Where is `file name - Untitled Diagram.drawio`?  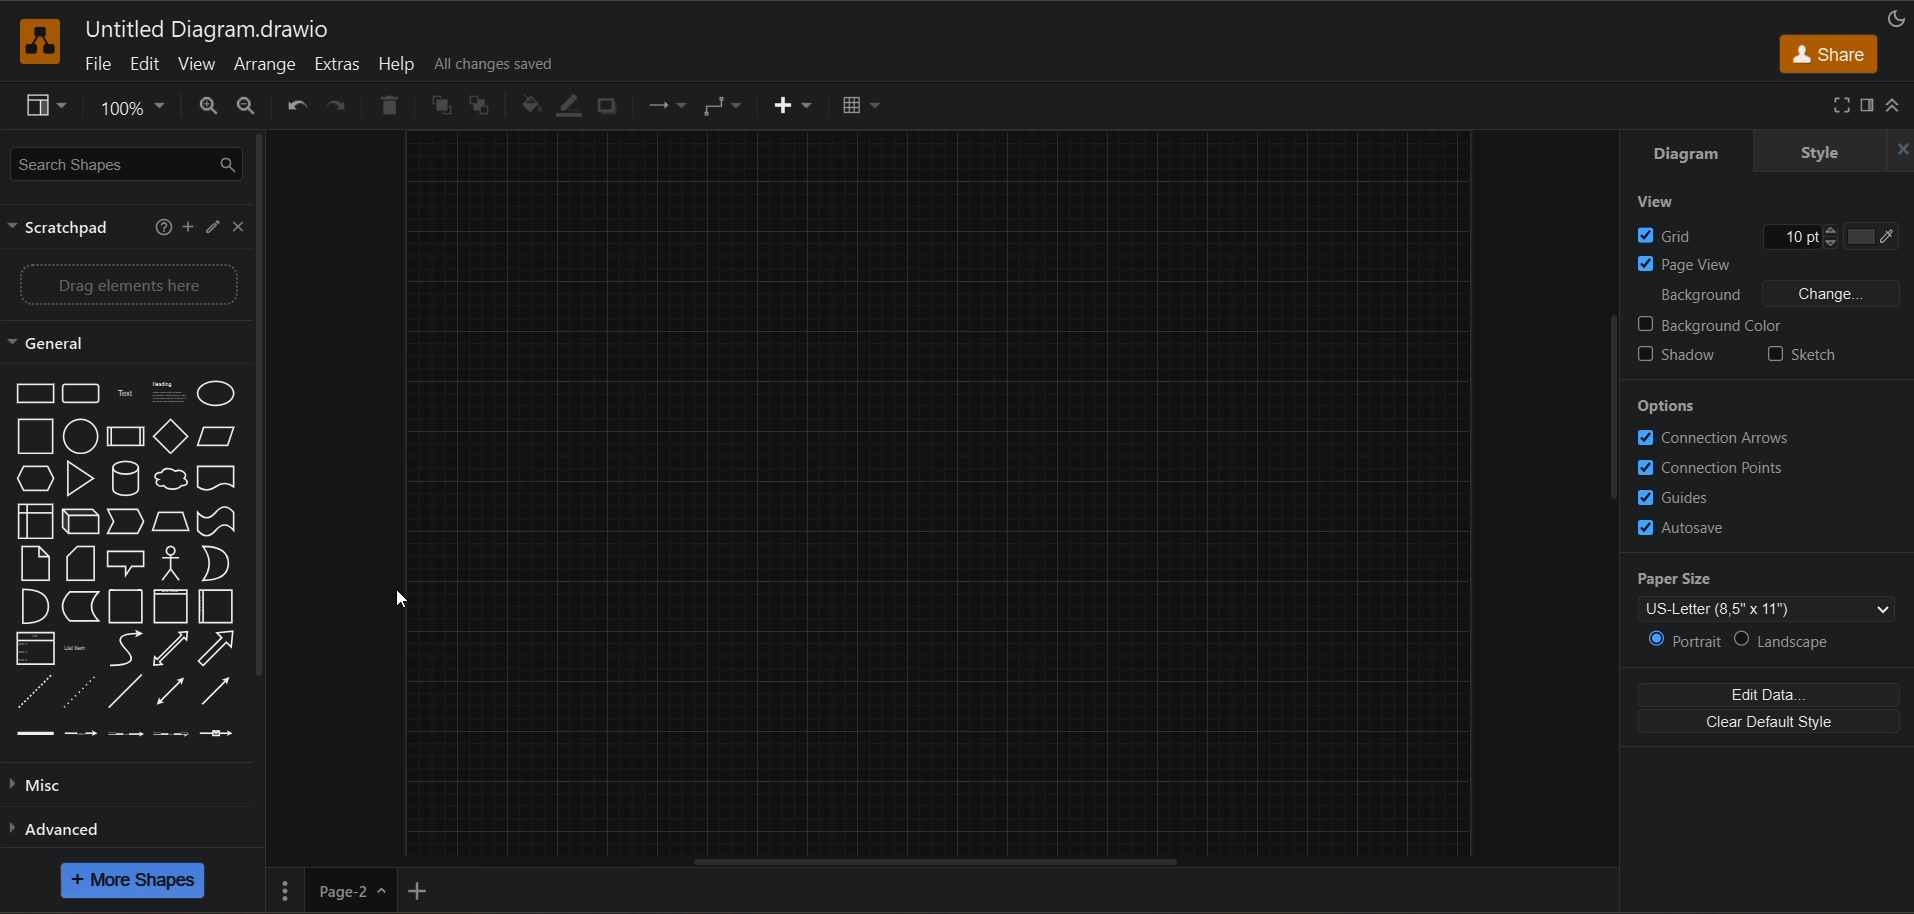
file name - Untitled Diagram.drawio is located at coordinates (280, 27).